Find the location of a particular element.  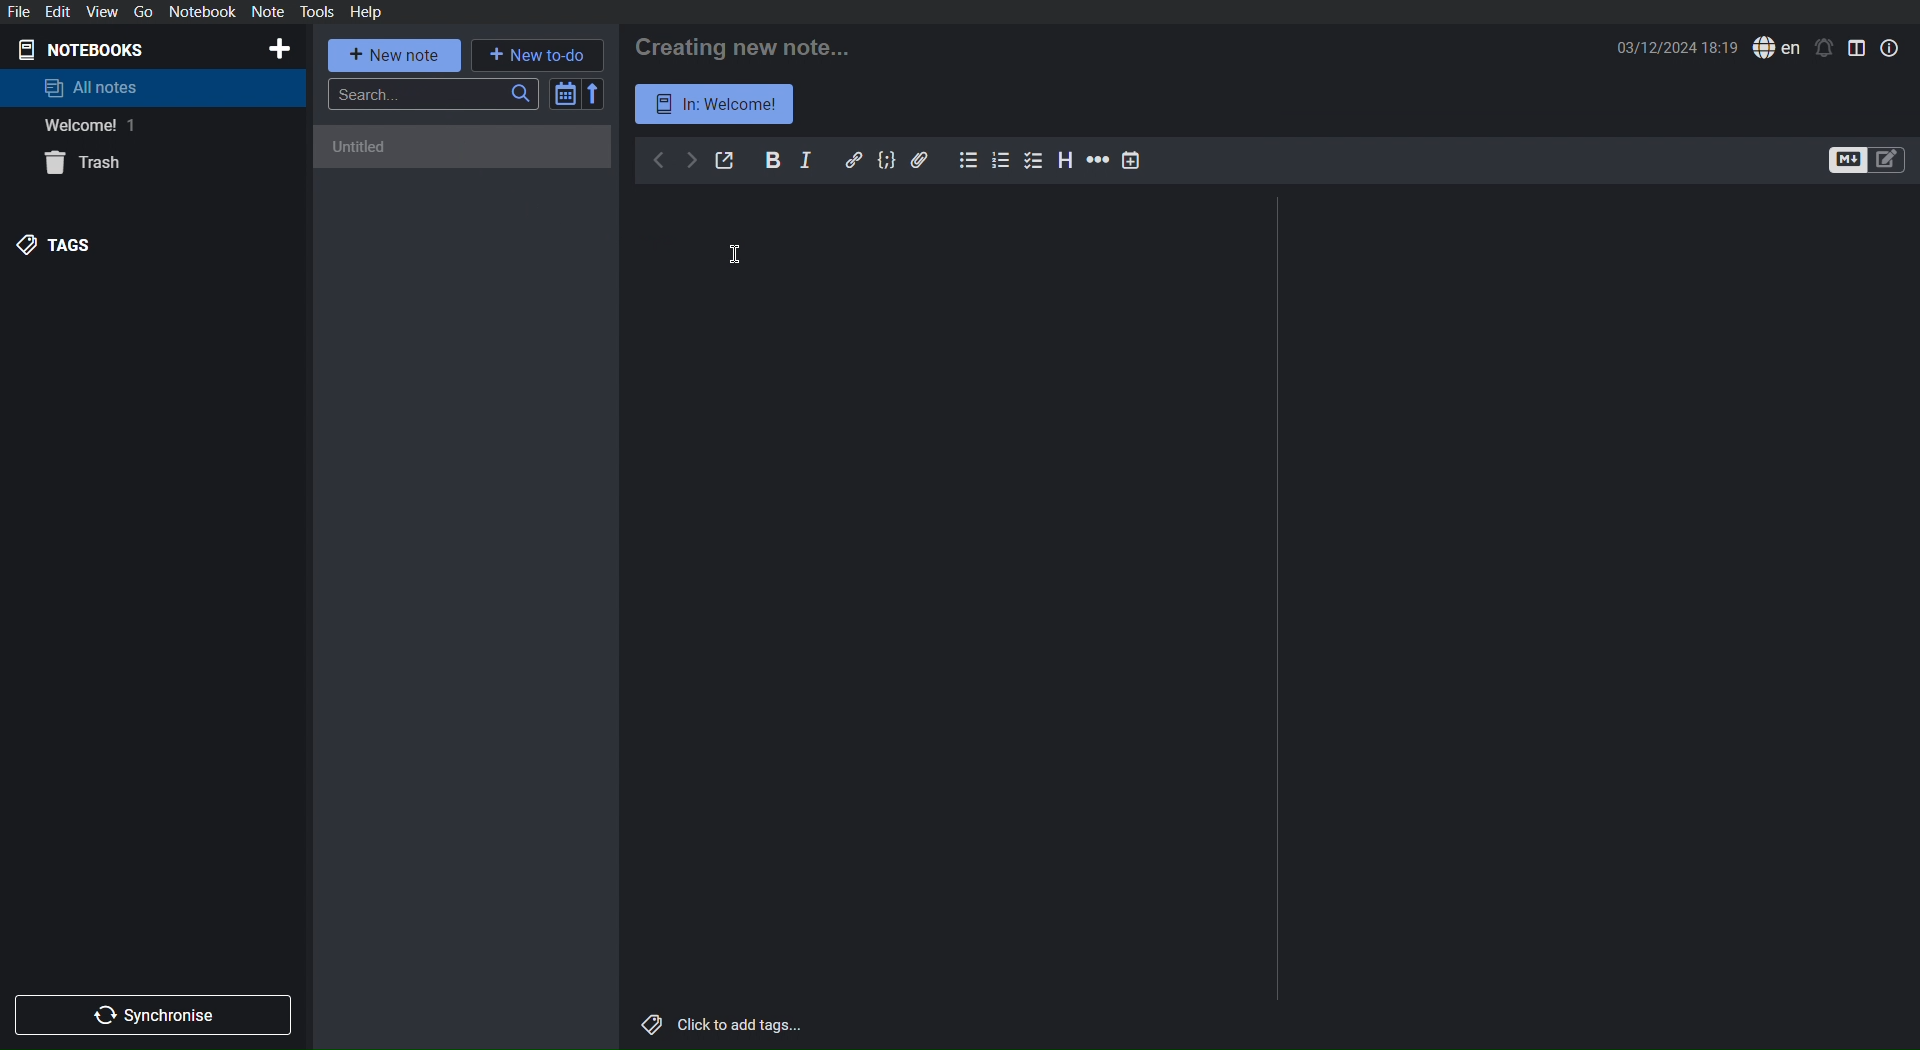

Creating new note is located at coordinates (747, 43).